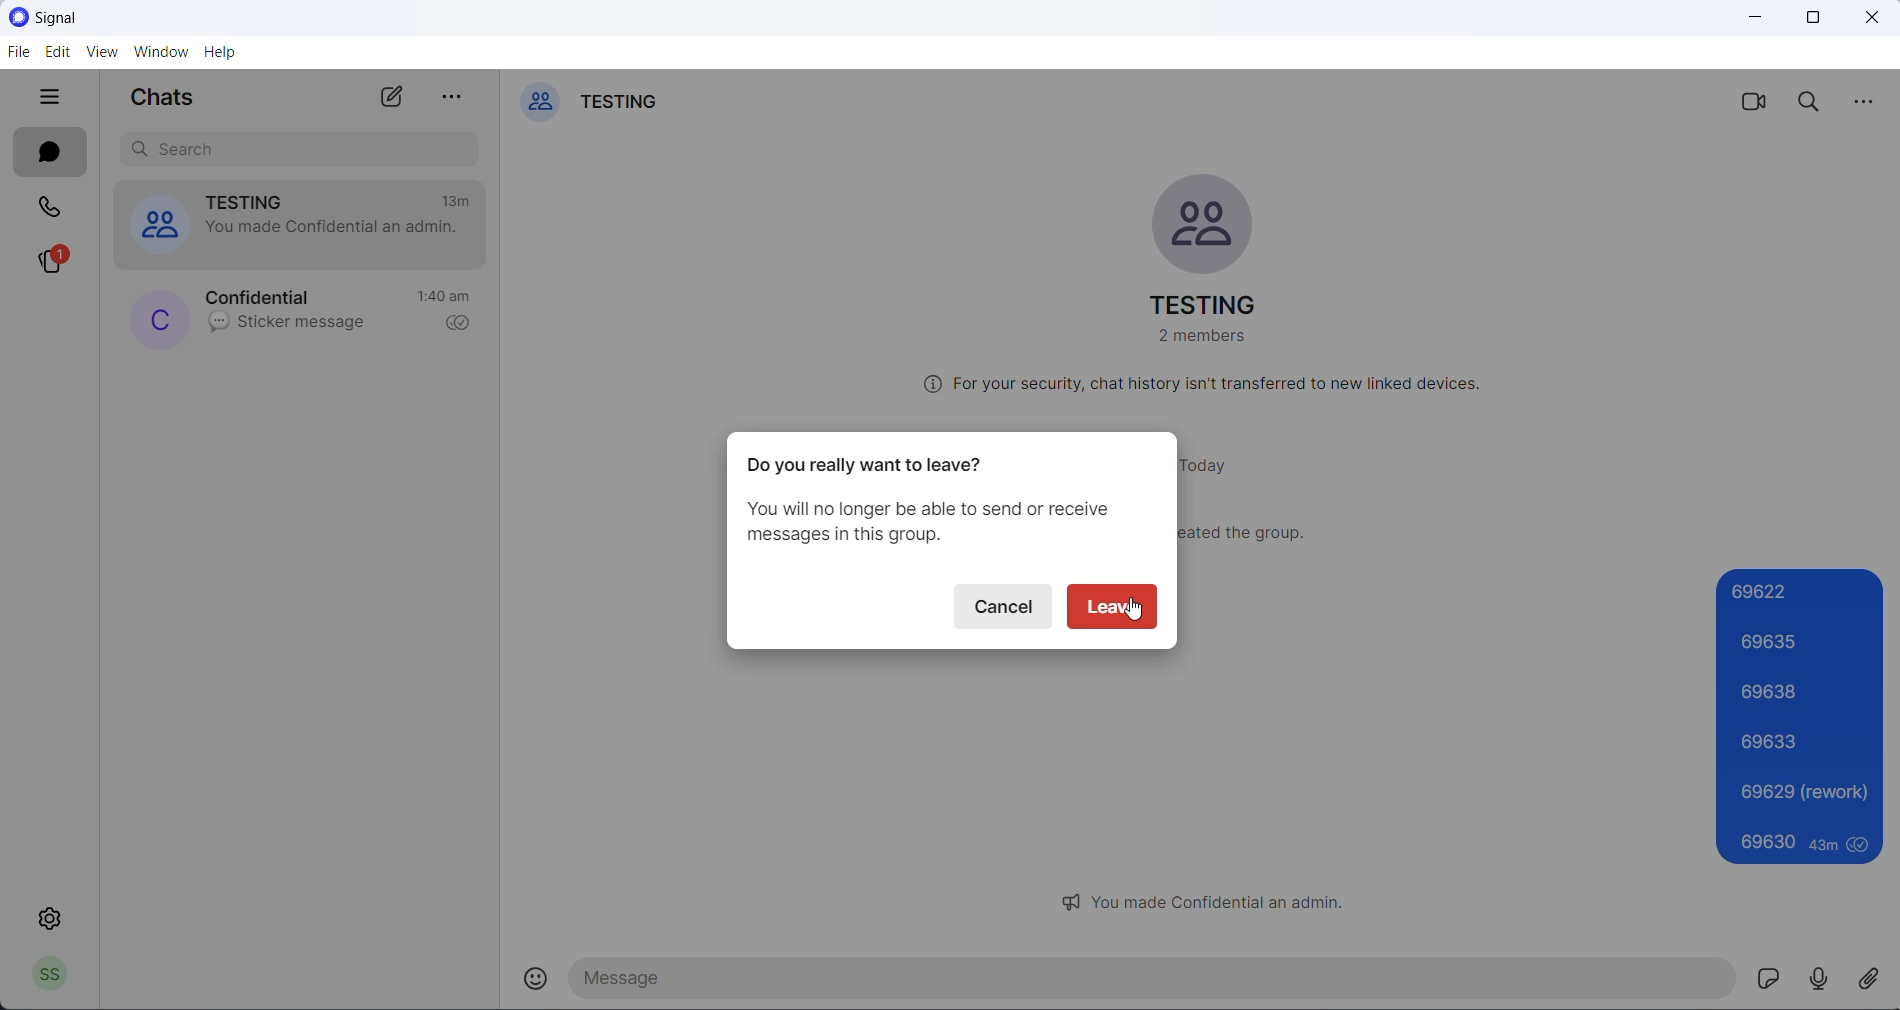 This screenshot has height=1010, width=1900. Describe the element at coordinates (1814, 20) in the screenshot. I see `maximize` at that location.